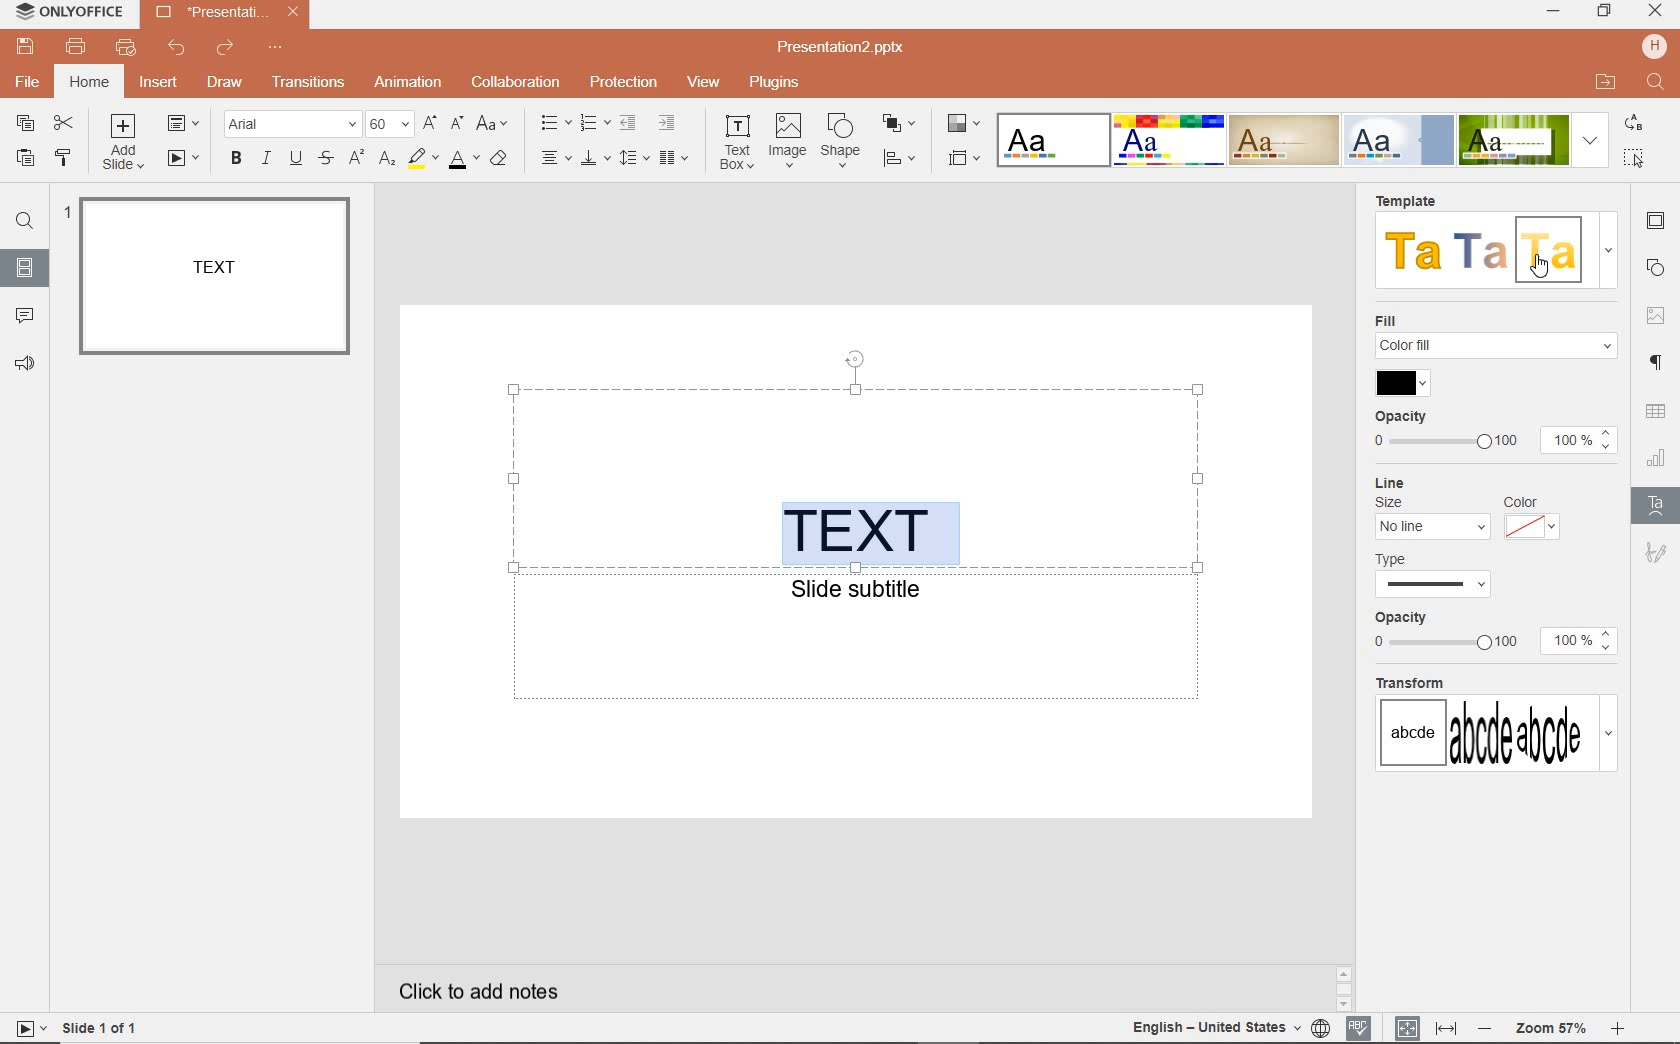 This screenshot has height=1044, width=1680. I want to click on TEXT FIELD, so click(855, 478).